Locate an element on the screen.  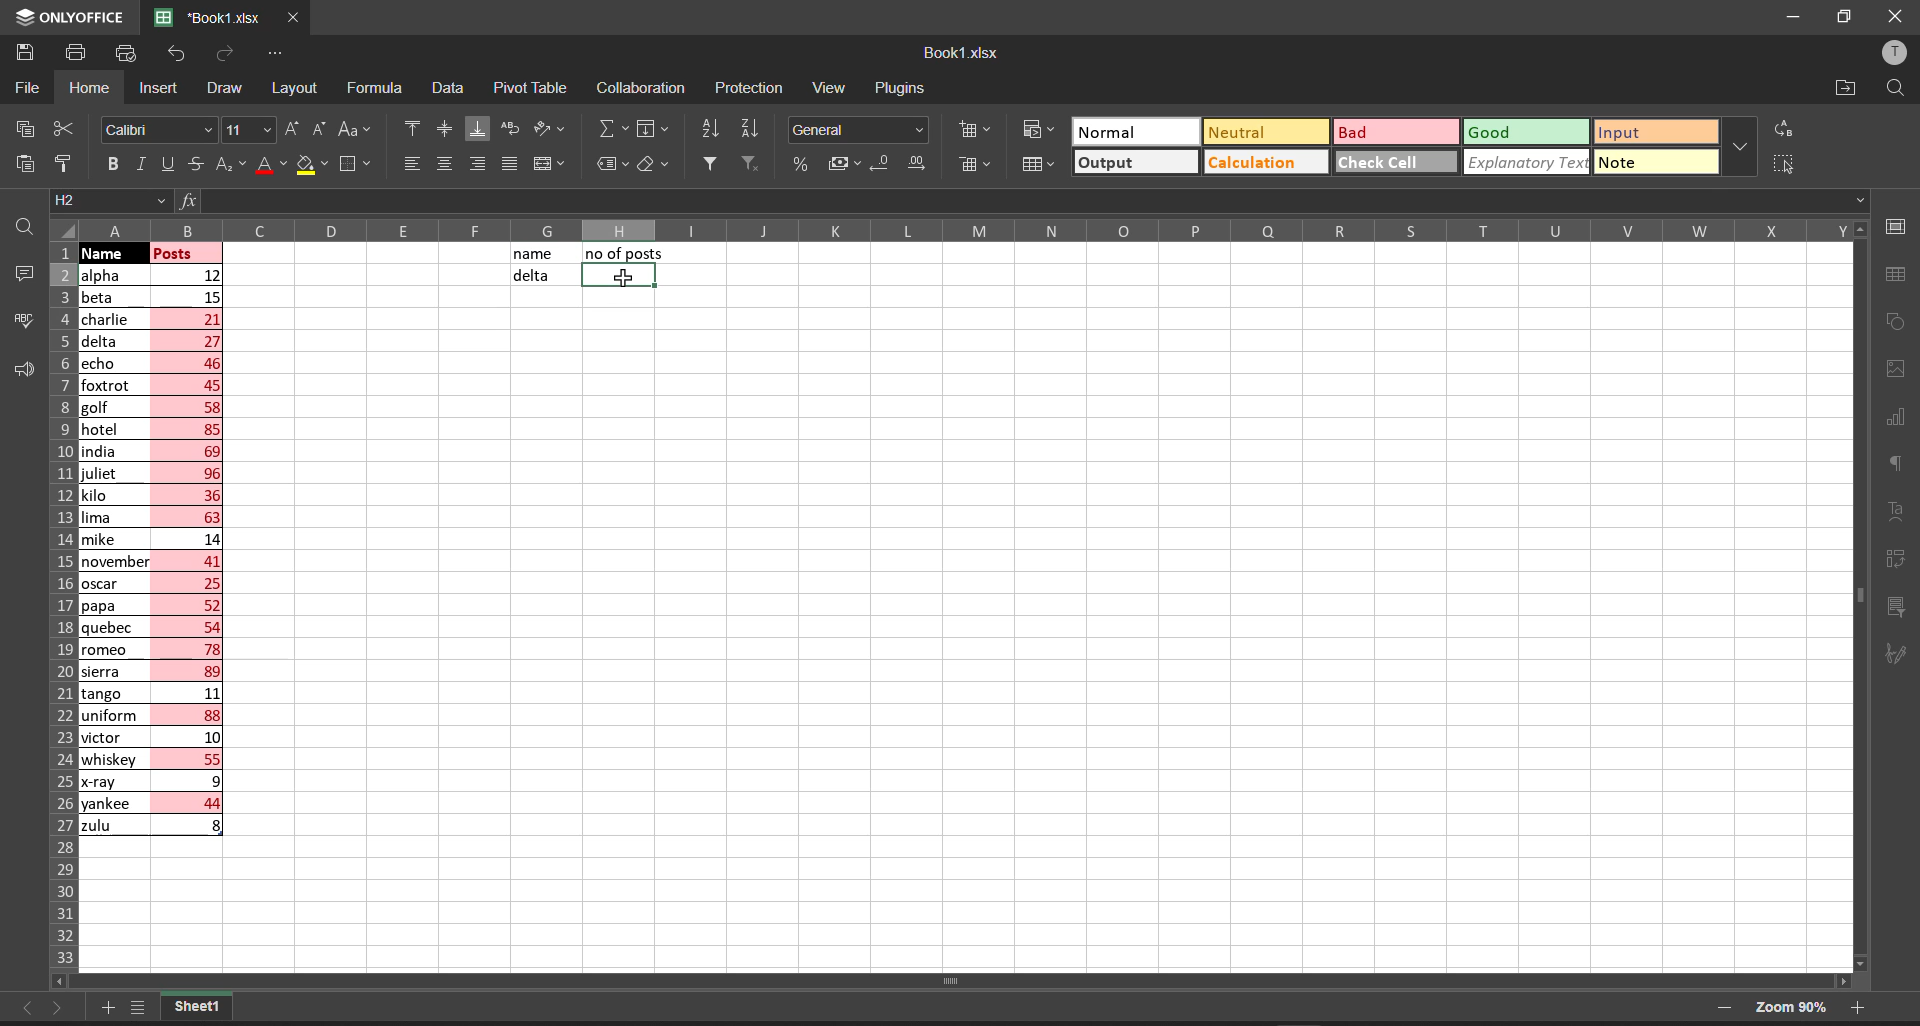
table settings is located at coordinates (1902, 275).